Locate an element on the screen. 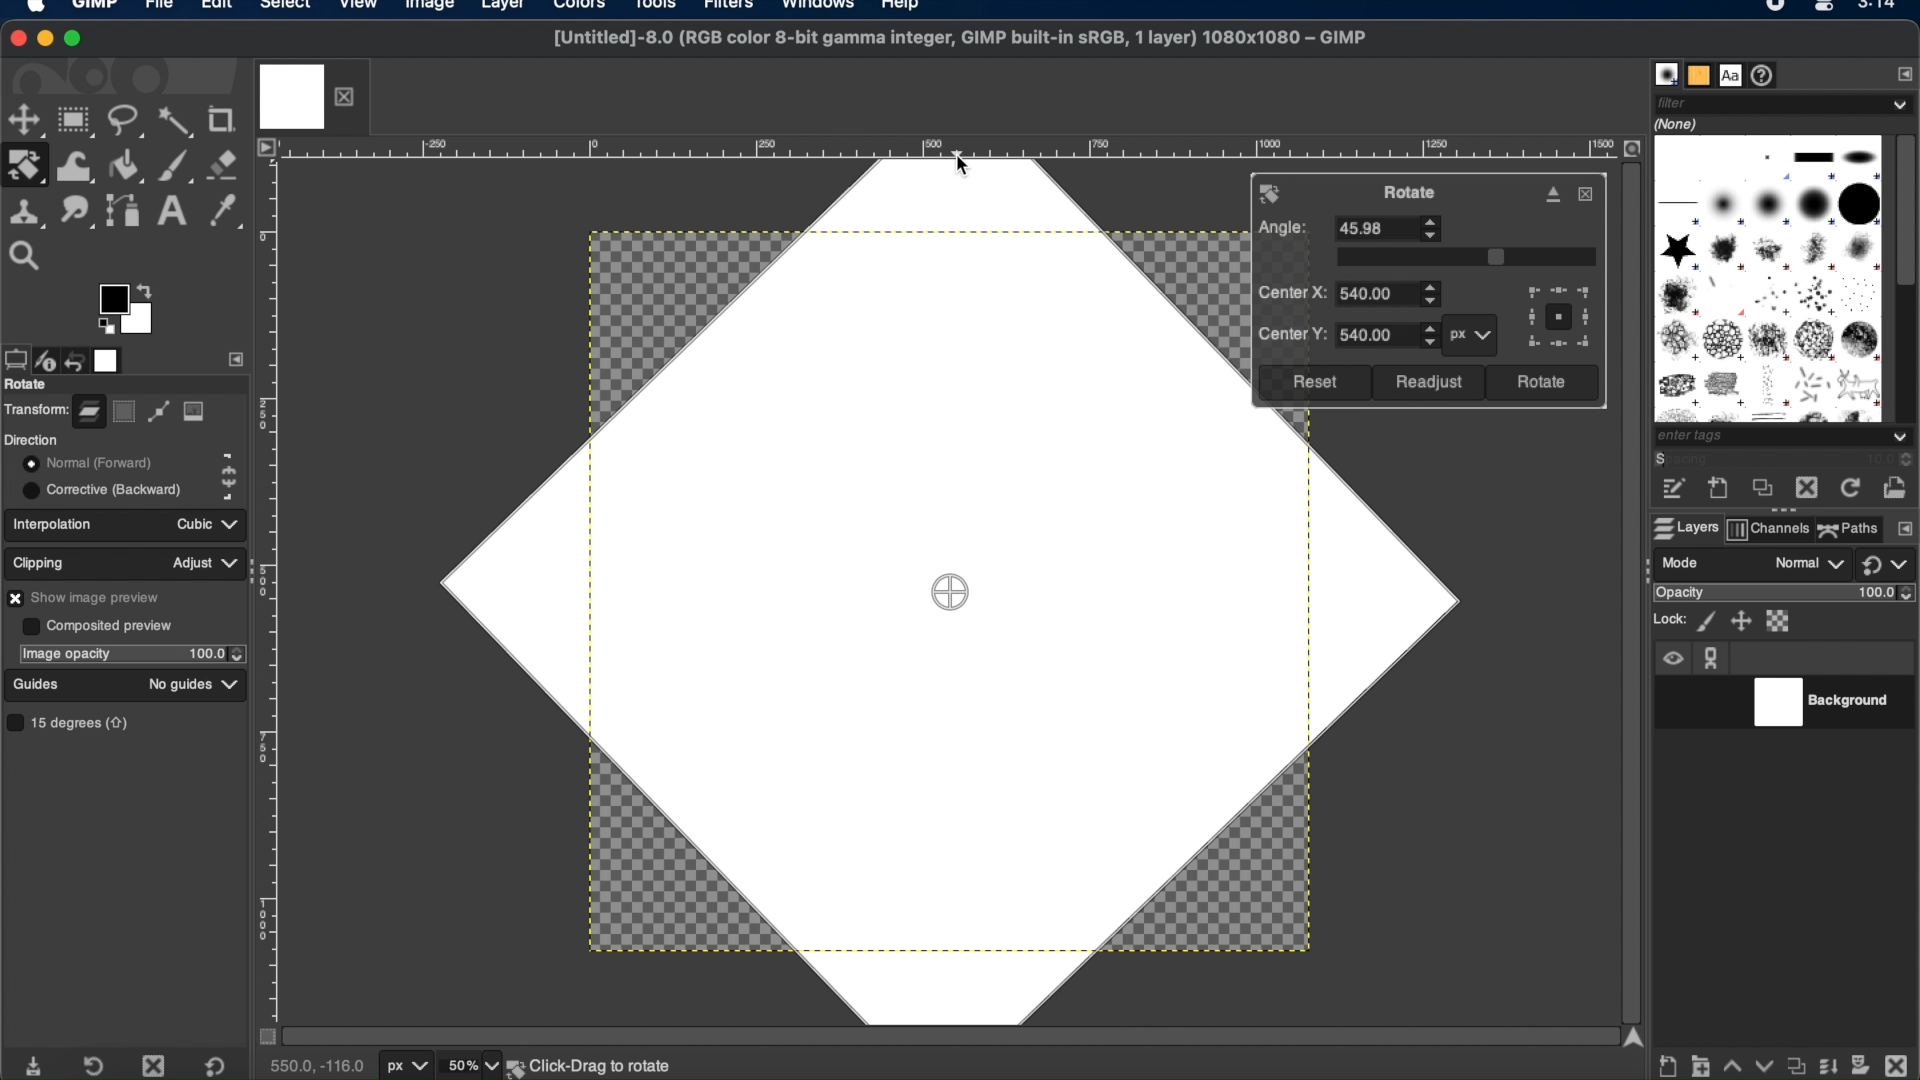 This screenshot has height=1080, width=1920. device status is located at coordinates (47, 358).